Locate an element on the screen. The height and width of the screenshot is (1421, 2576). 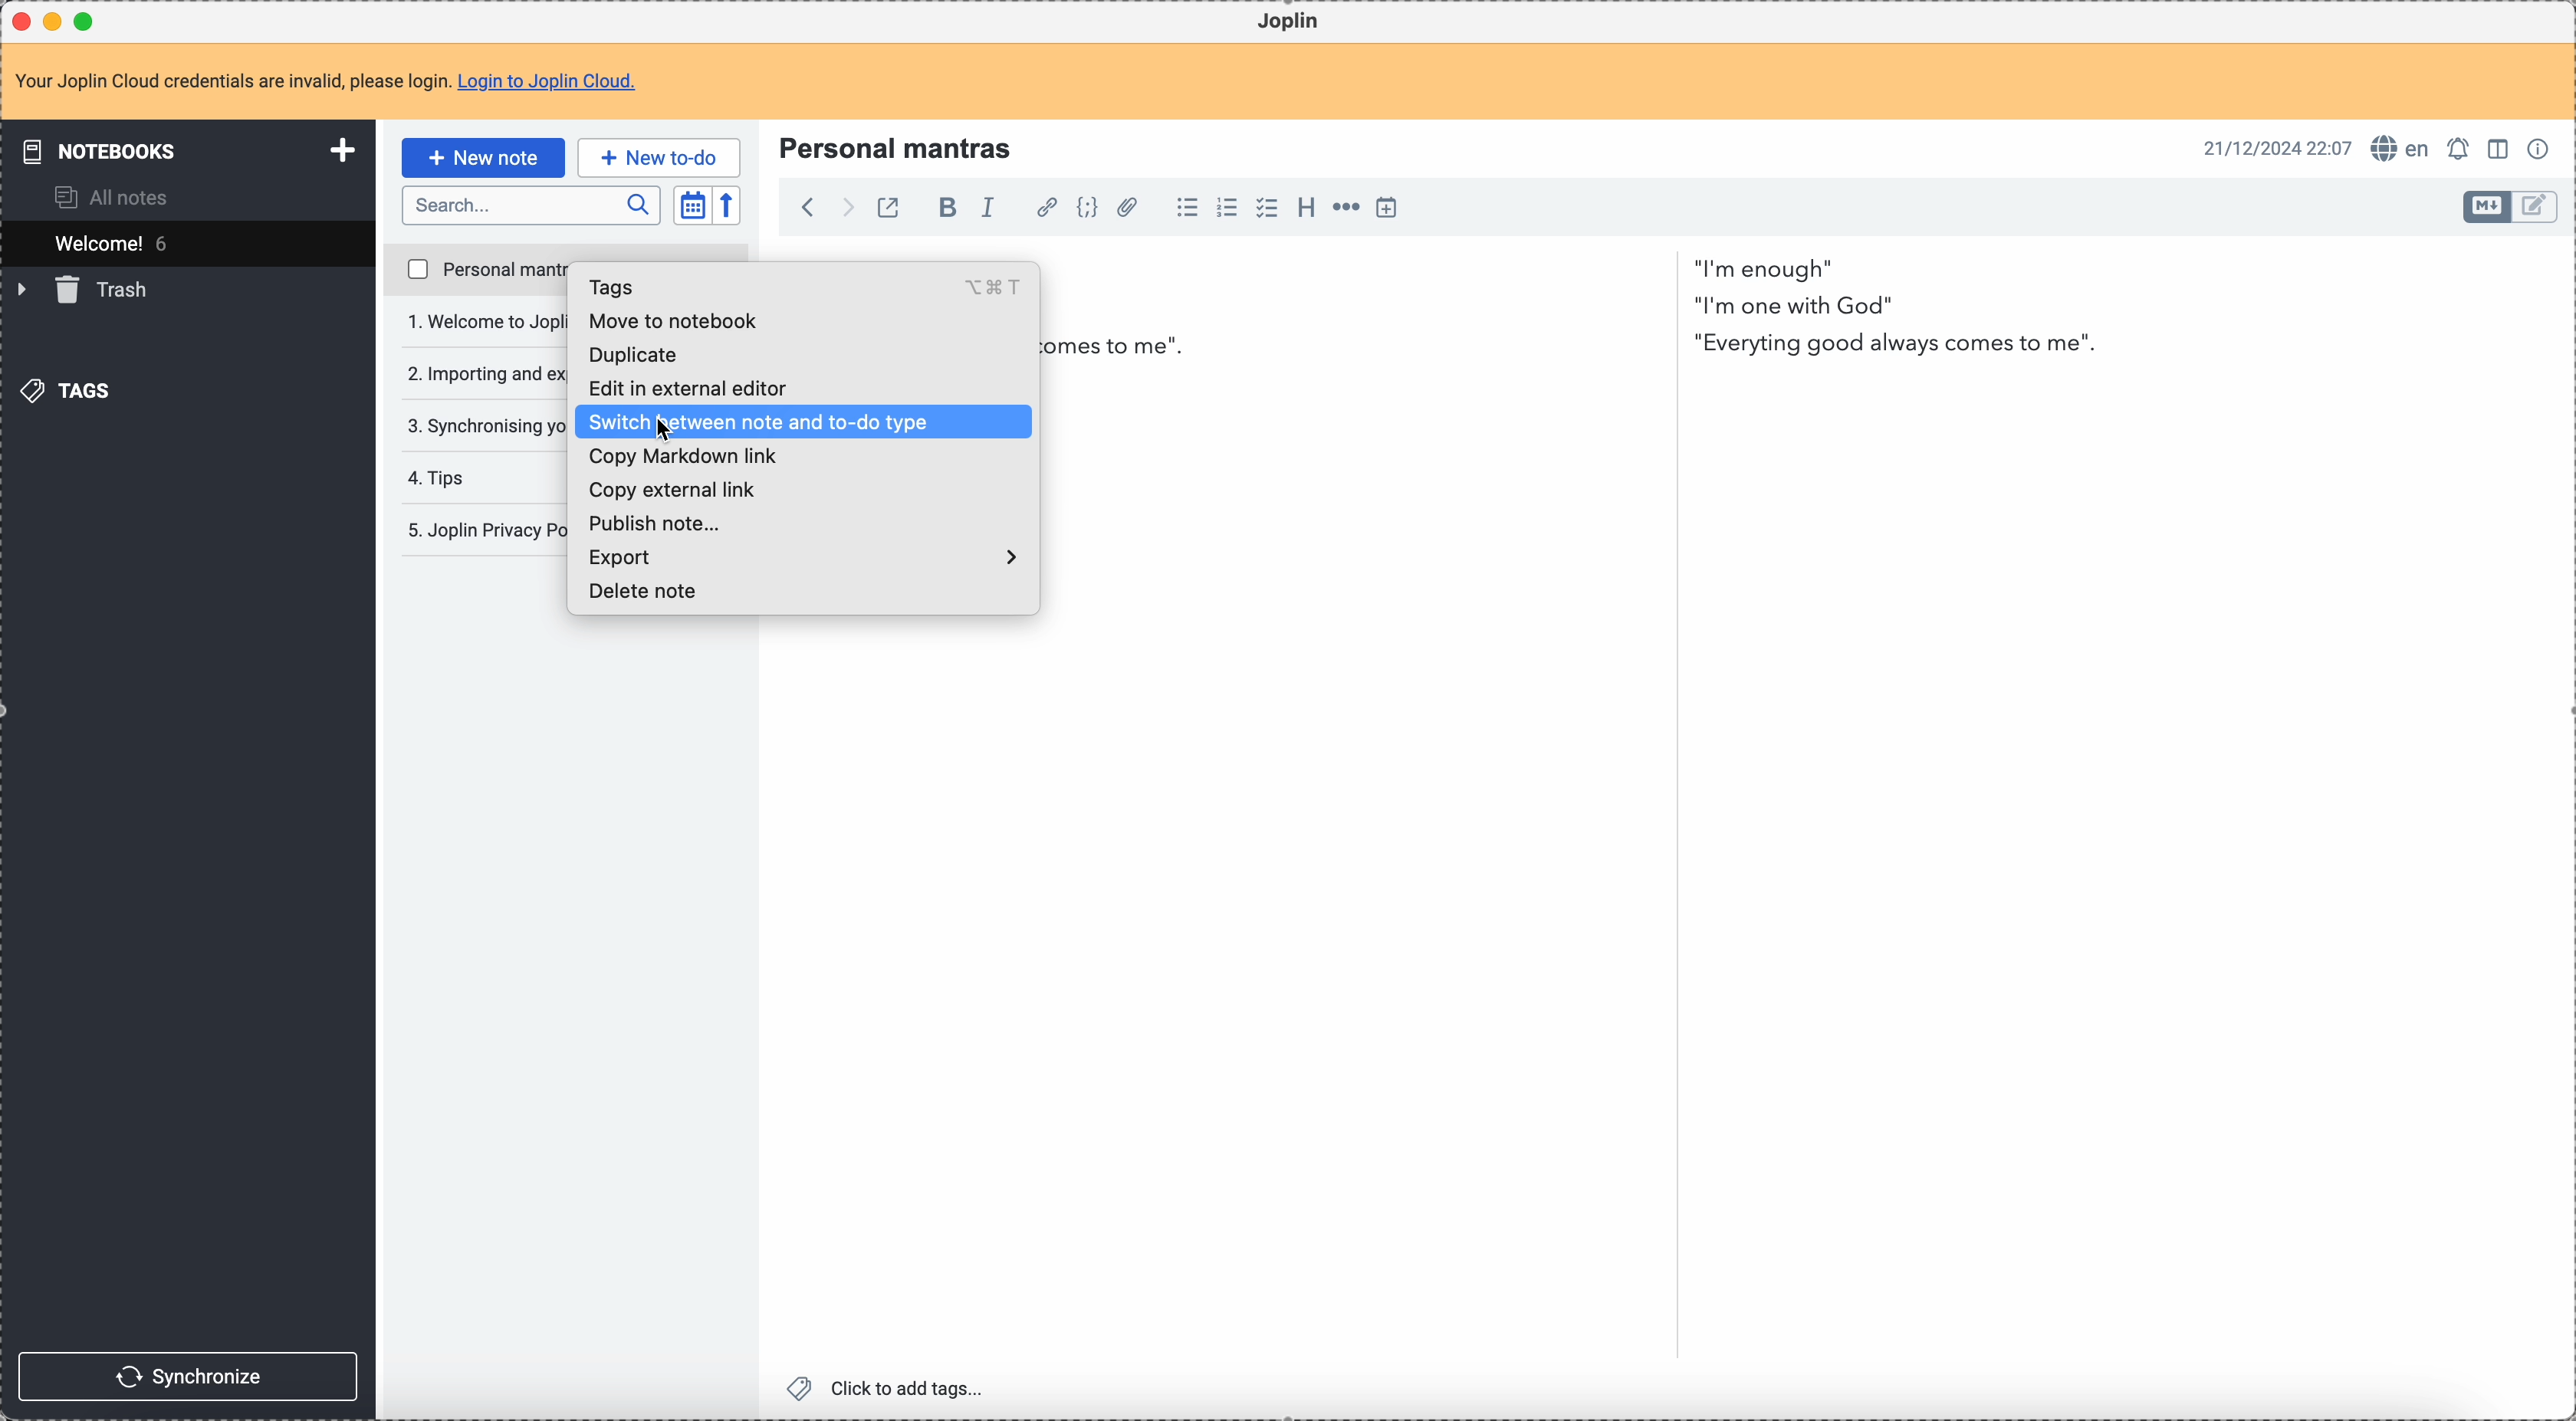
i am enough"  i'm one with God" Everything good always come to me " is located at coordinates (1899, 314).